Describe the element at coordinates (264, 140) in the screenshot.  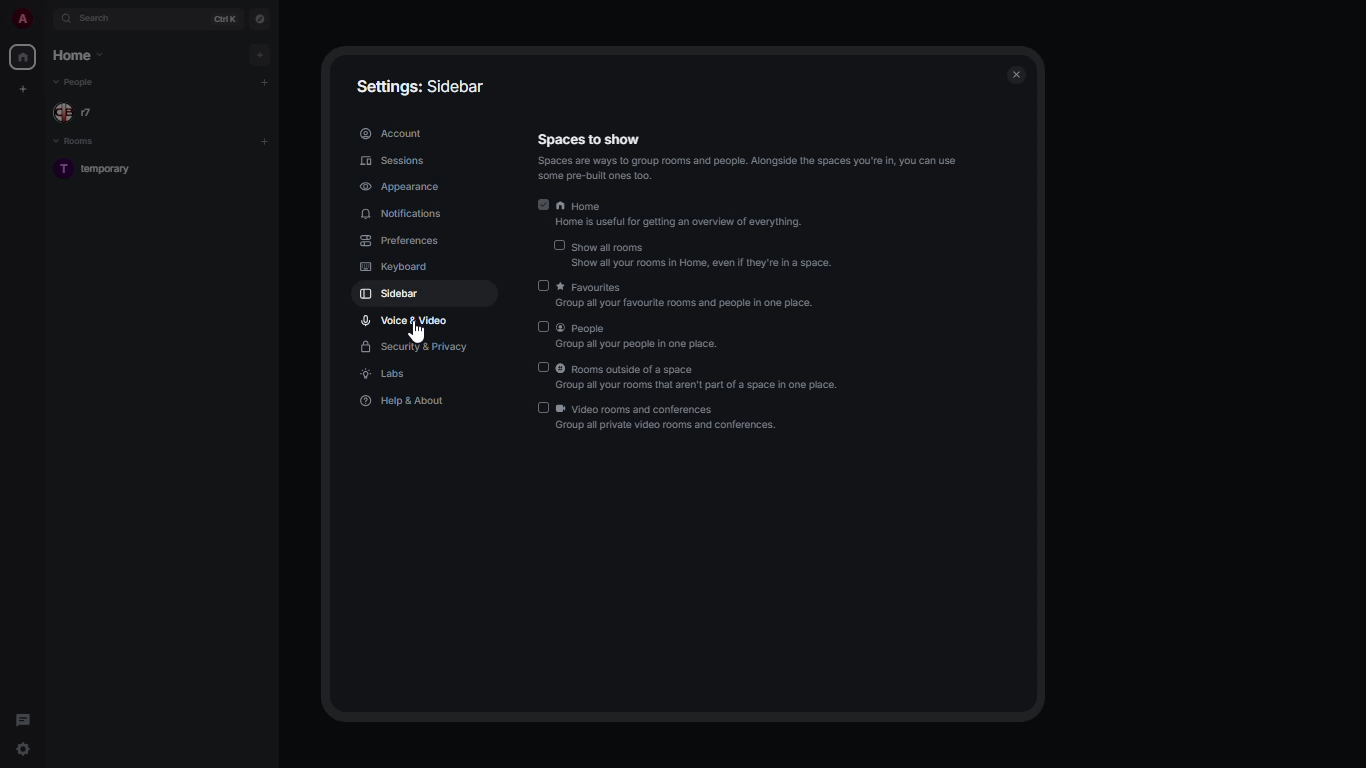
I see `add` at that location.